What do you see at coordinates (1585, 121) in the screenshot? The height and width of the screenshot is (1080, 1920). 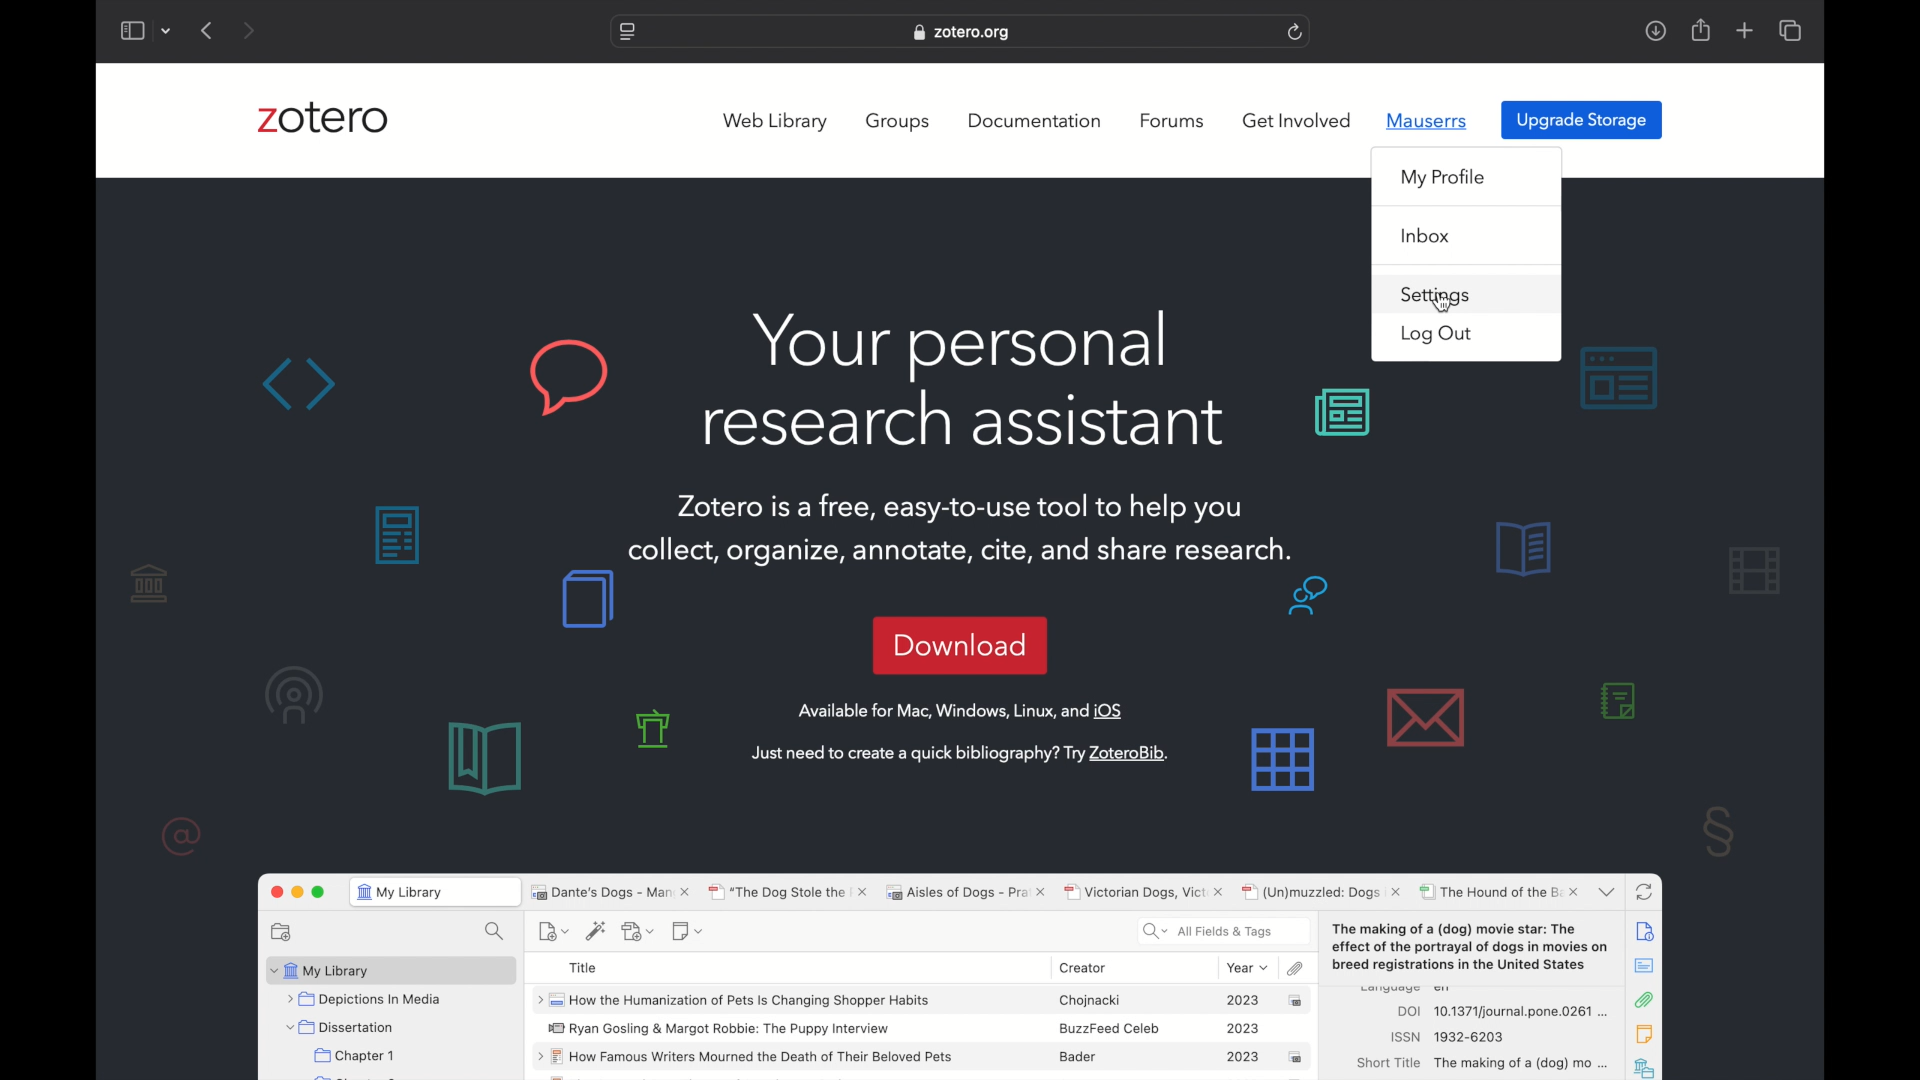 I see `upgrade storage` at bounding box center [1585, 121].